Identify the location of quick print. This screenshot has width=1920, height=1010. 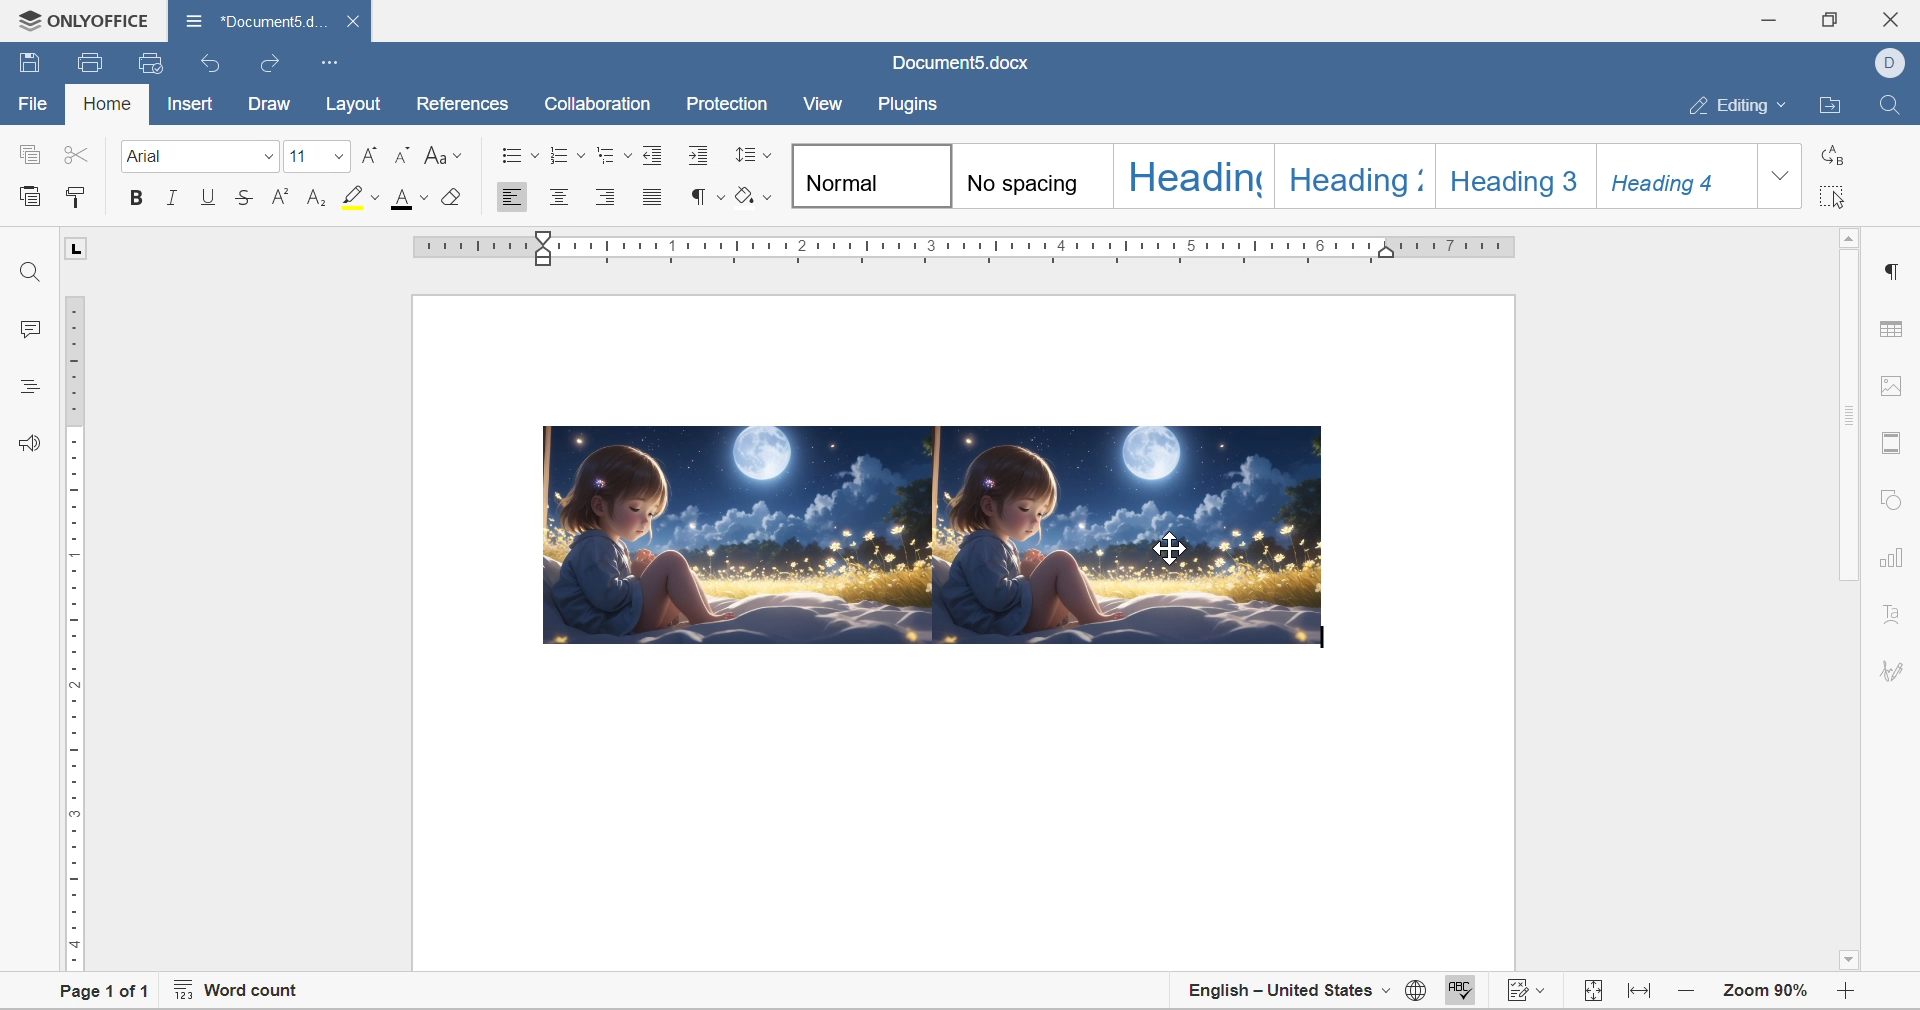
(155, 61).